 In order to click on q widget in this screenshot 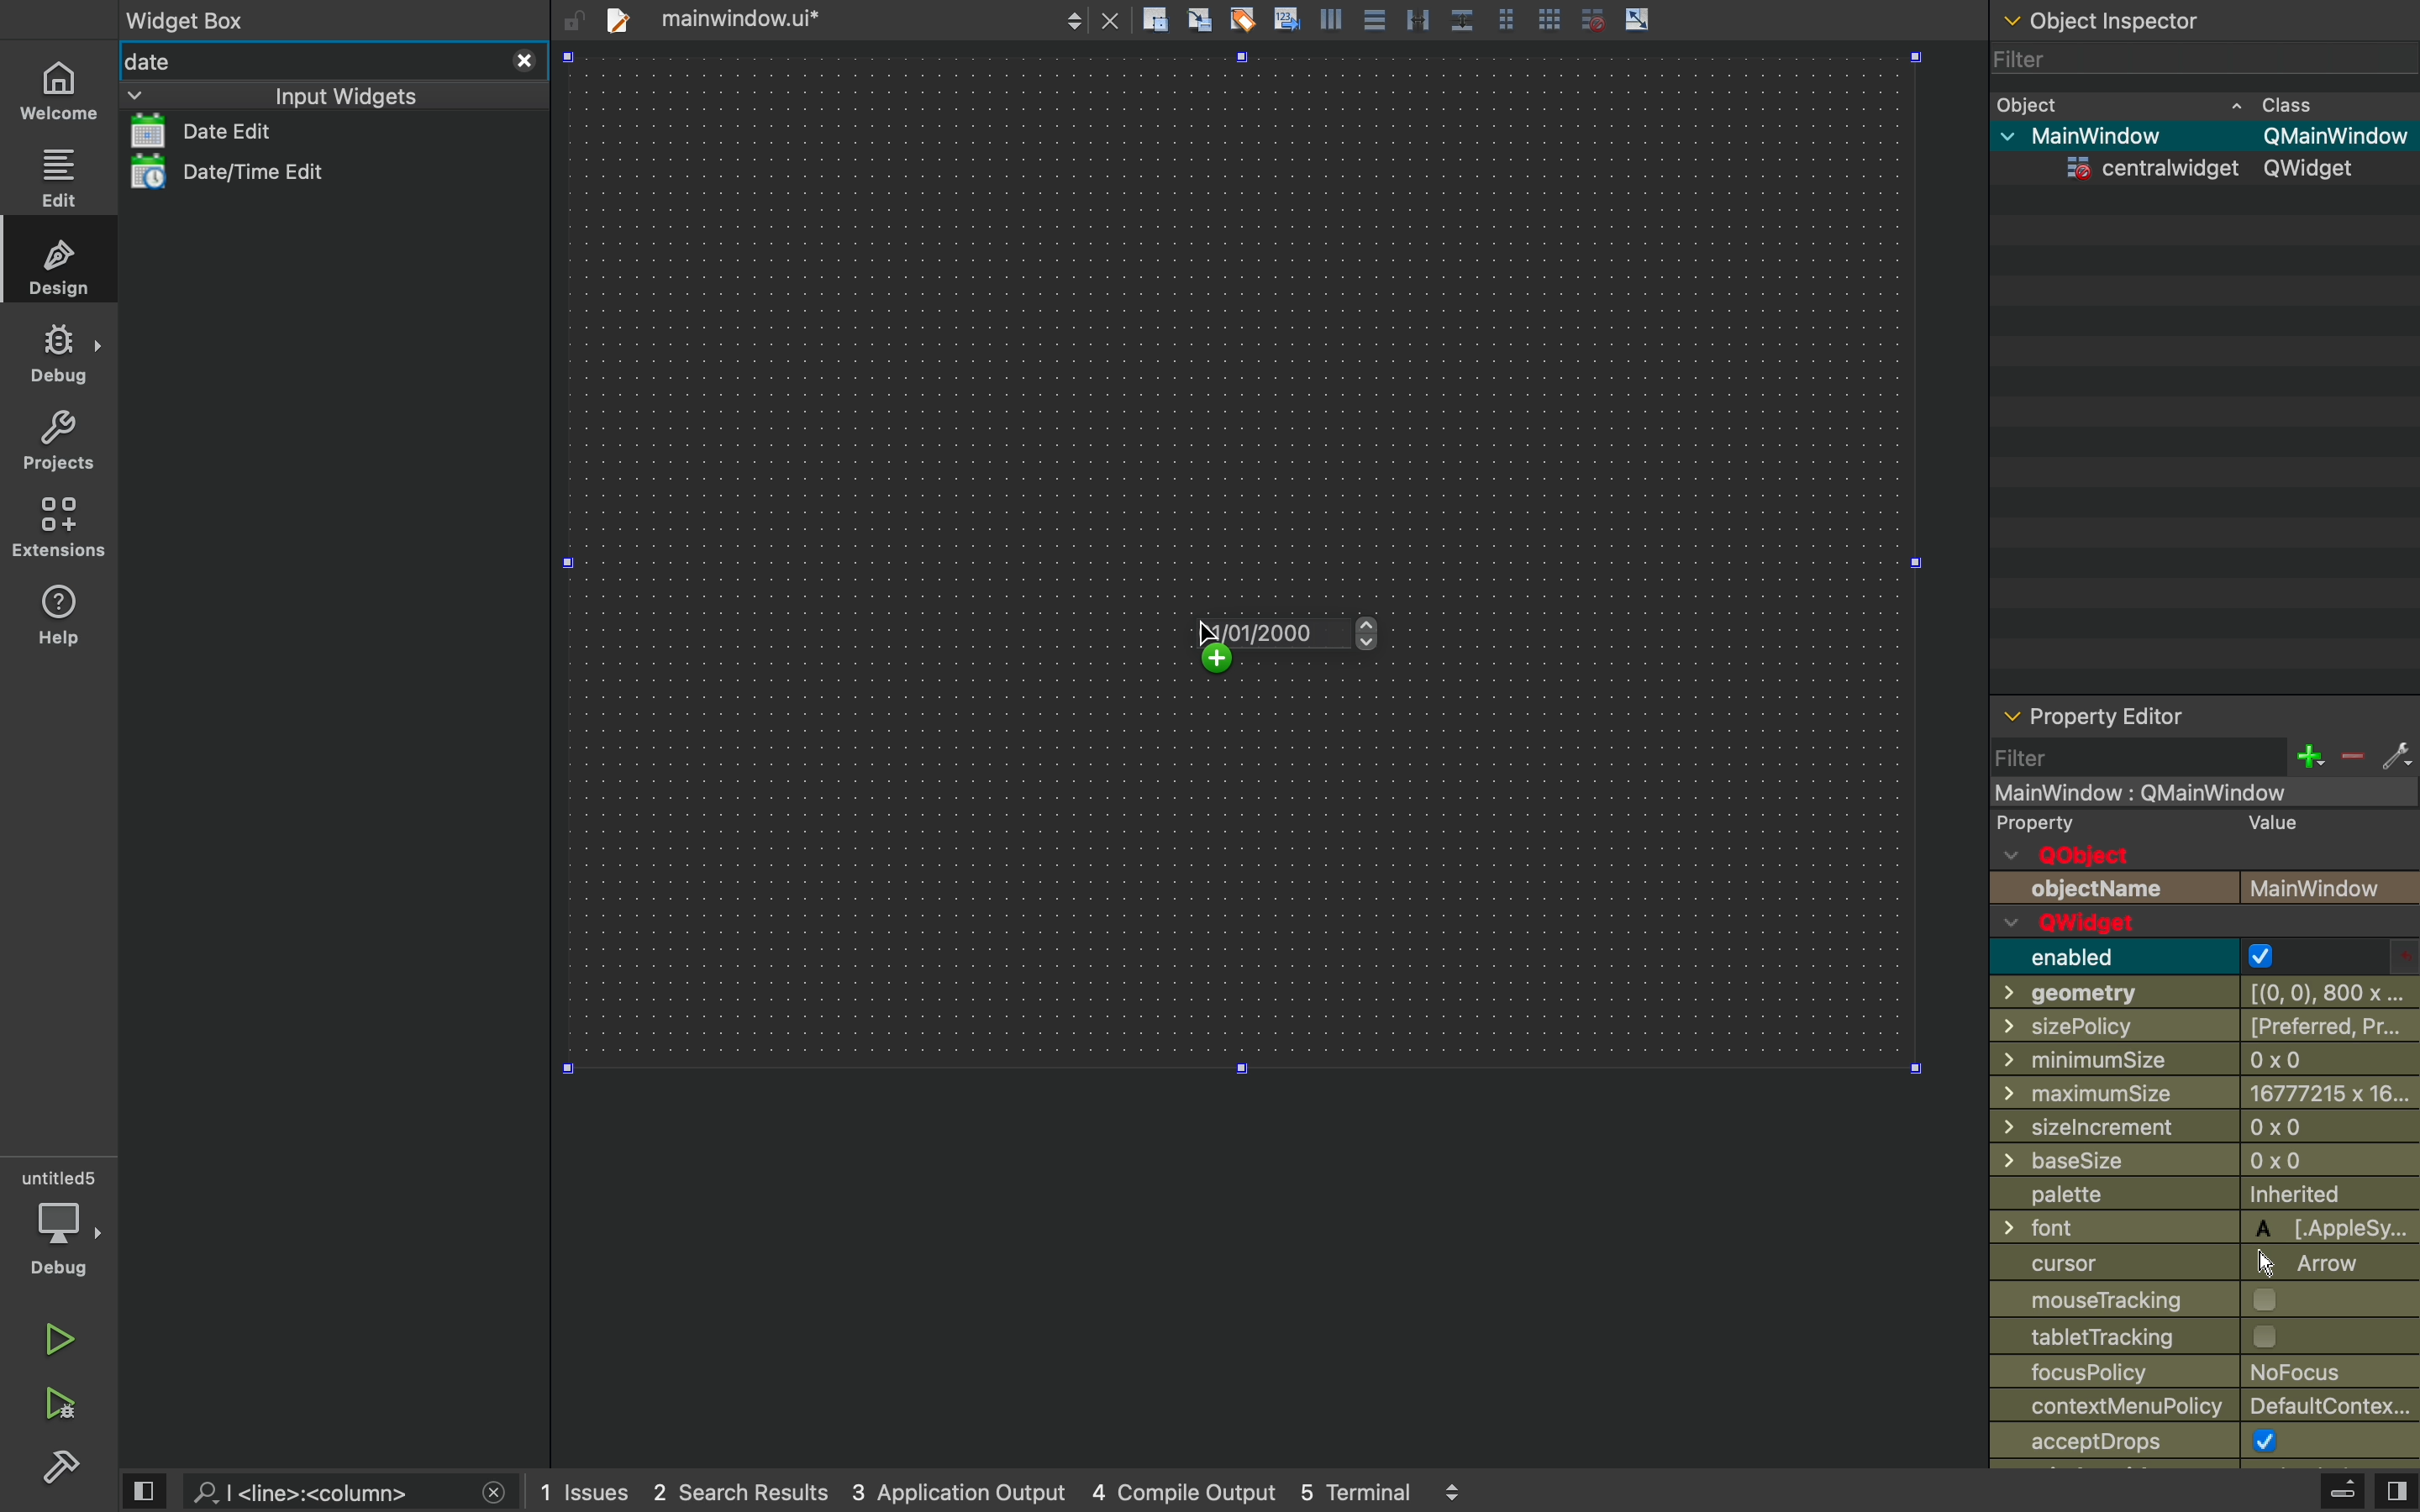, I will do `click(2150, 924)`.